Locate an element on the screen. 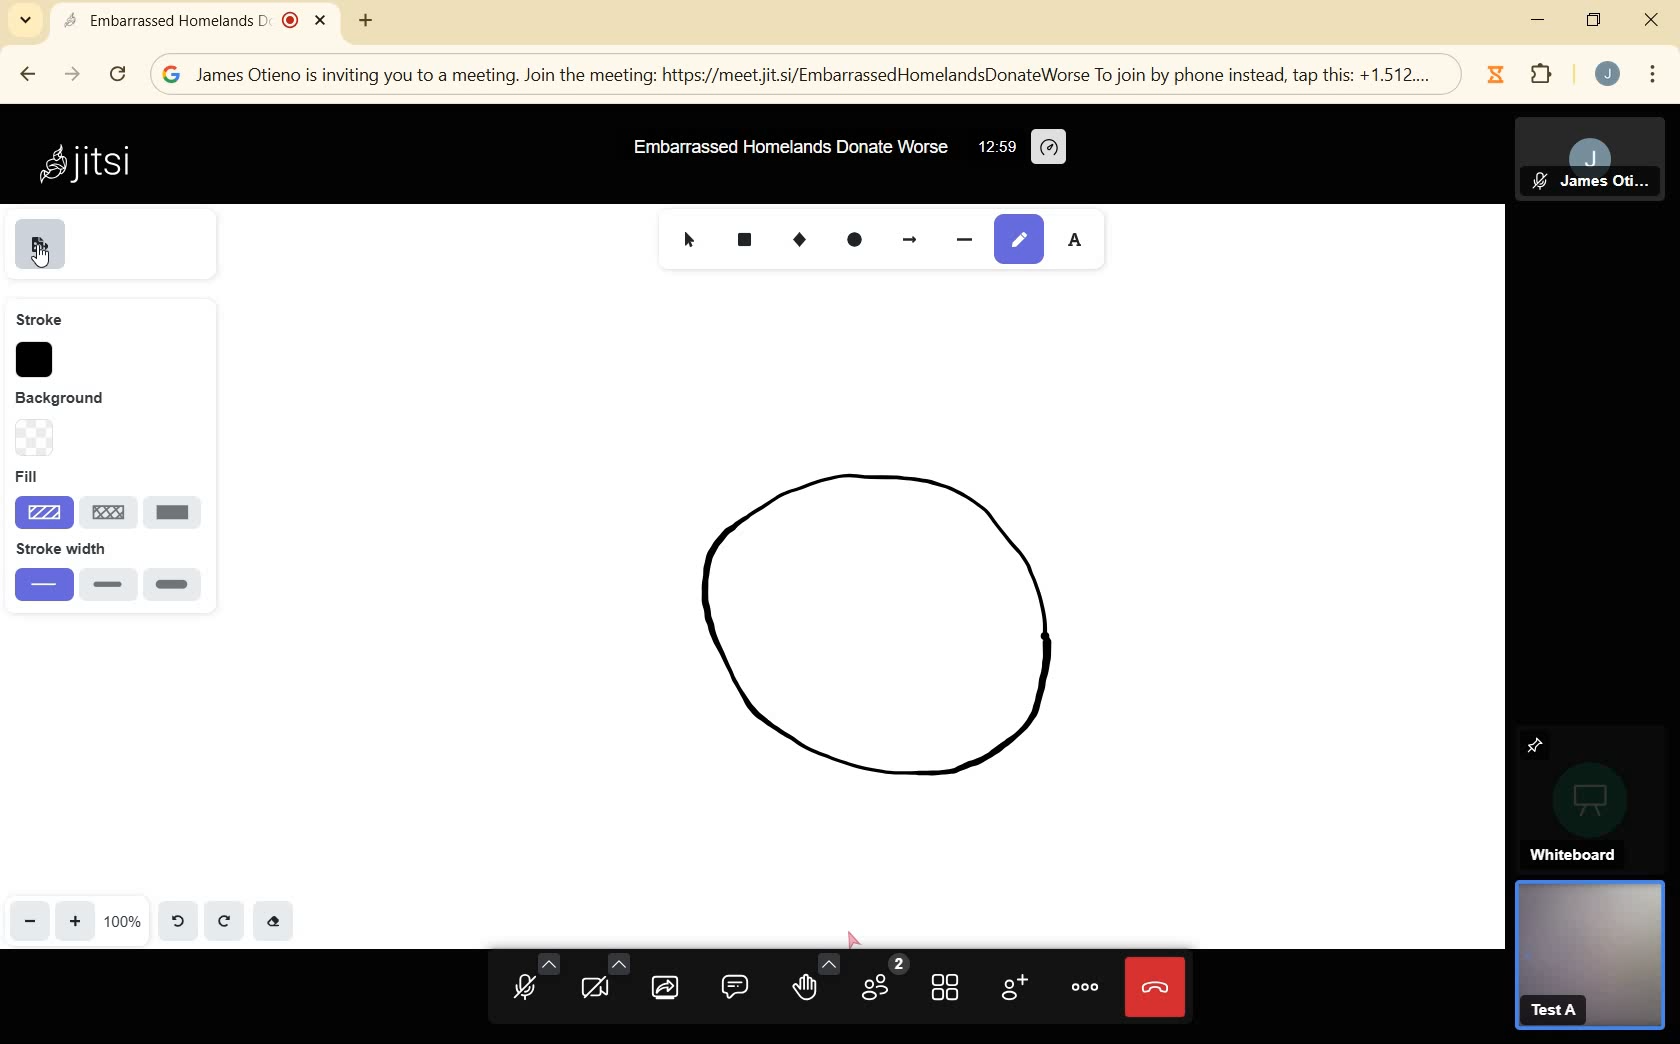 The width and height of the screenshot is (1680, 1044). screen sharing is located at coordinates (668, 988).